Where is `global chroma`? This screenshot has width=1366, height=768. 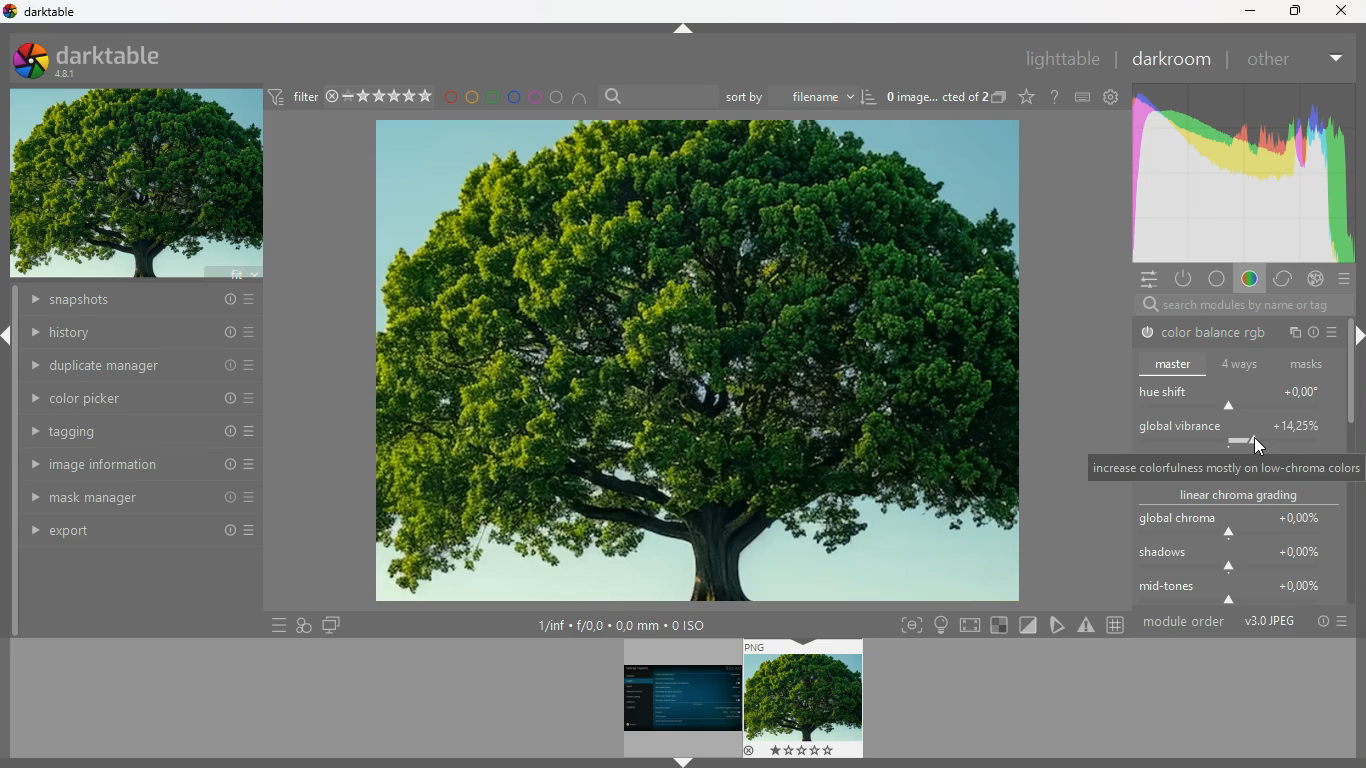
global chroma is located at coordinates (1231, 524).